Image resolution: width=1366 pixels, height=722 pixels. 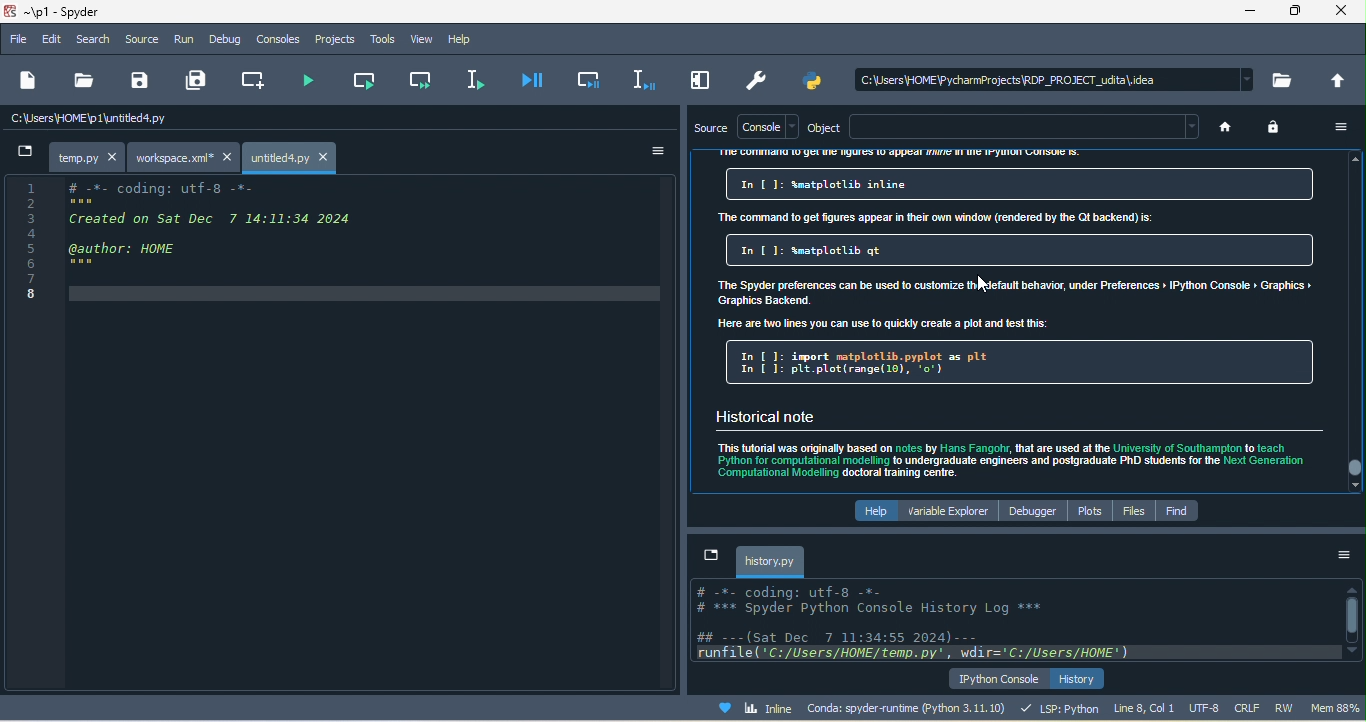 What do you see at coordinates (184, 41) in the screenshot?
I see `run` at bounding box center [184, 41].